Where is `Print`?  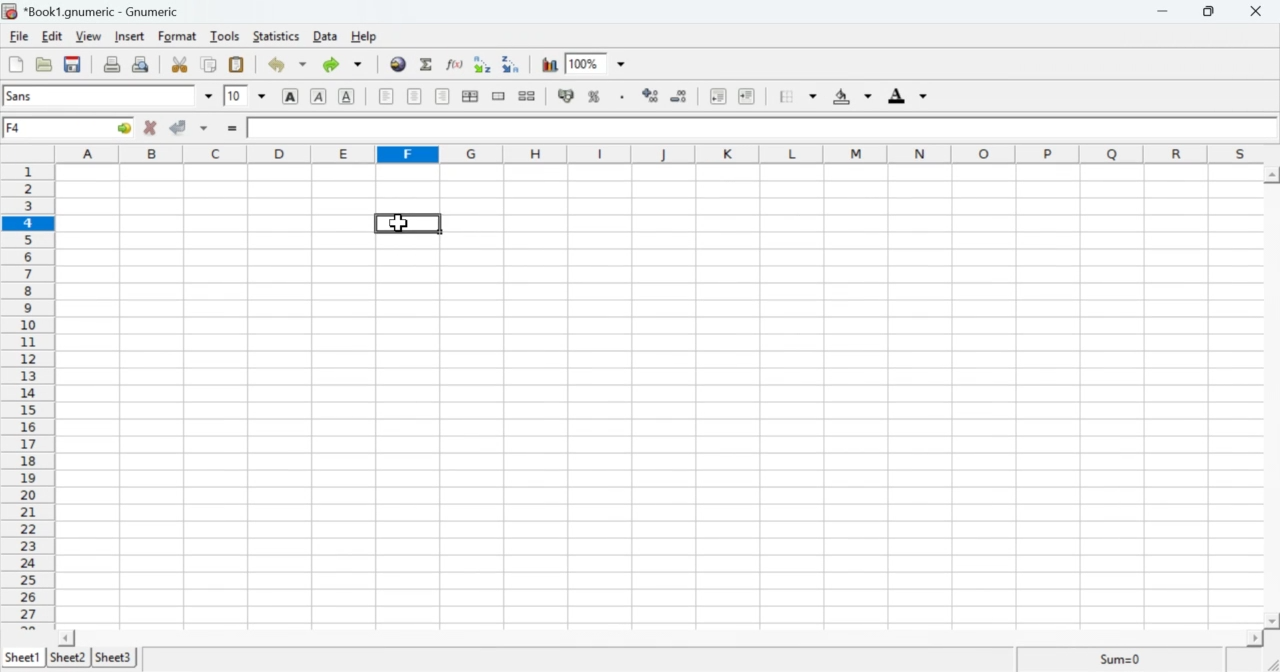
Print is located at coordinates (110, 64).